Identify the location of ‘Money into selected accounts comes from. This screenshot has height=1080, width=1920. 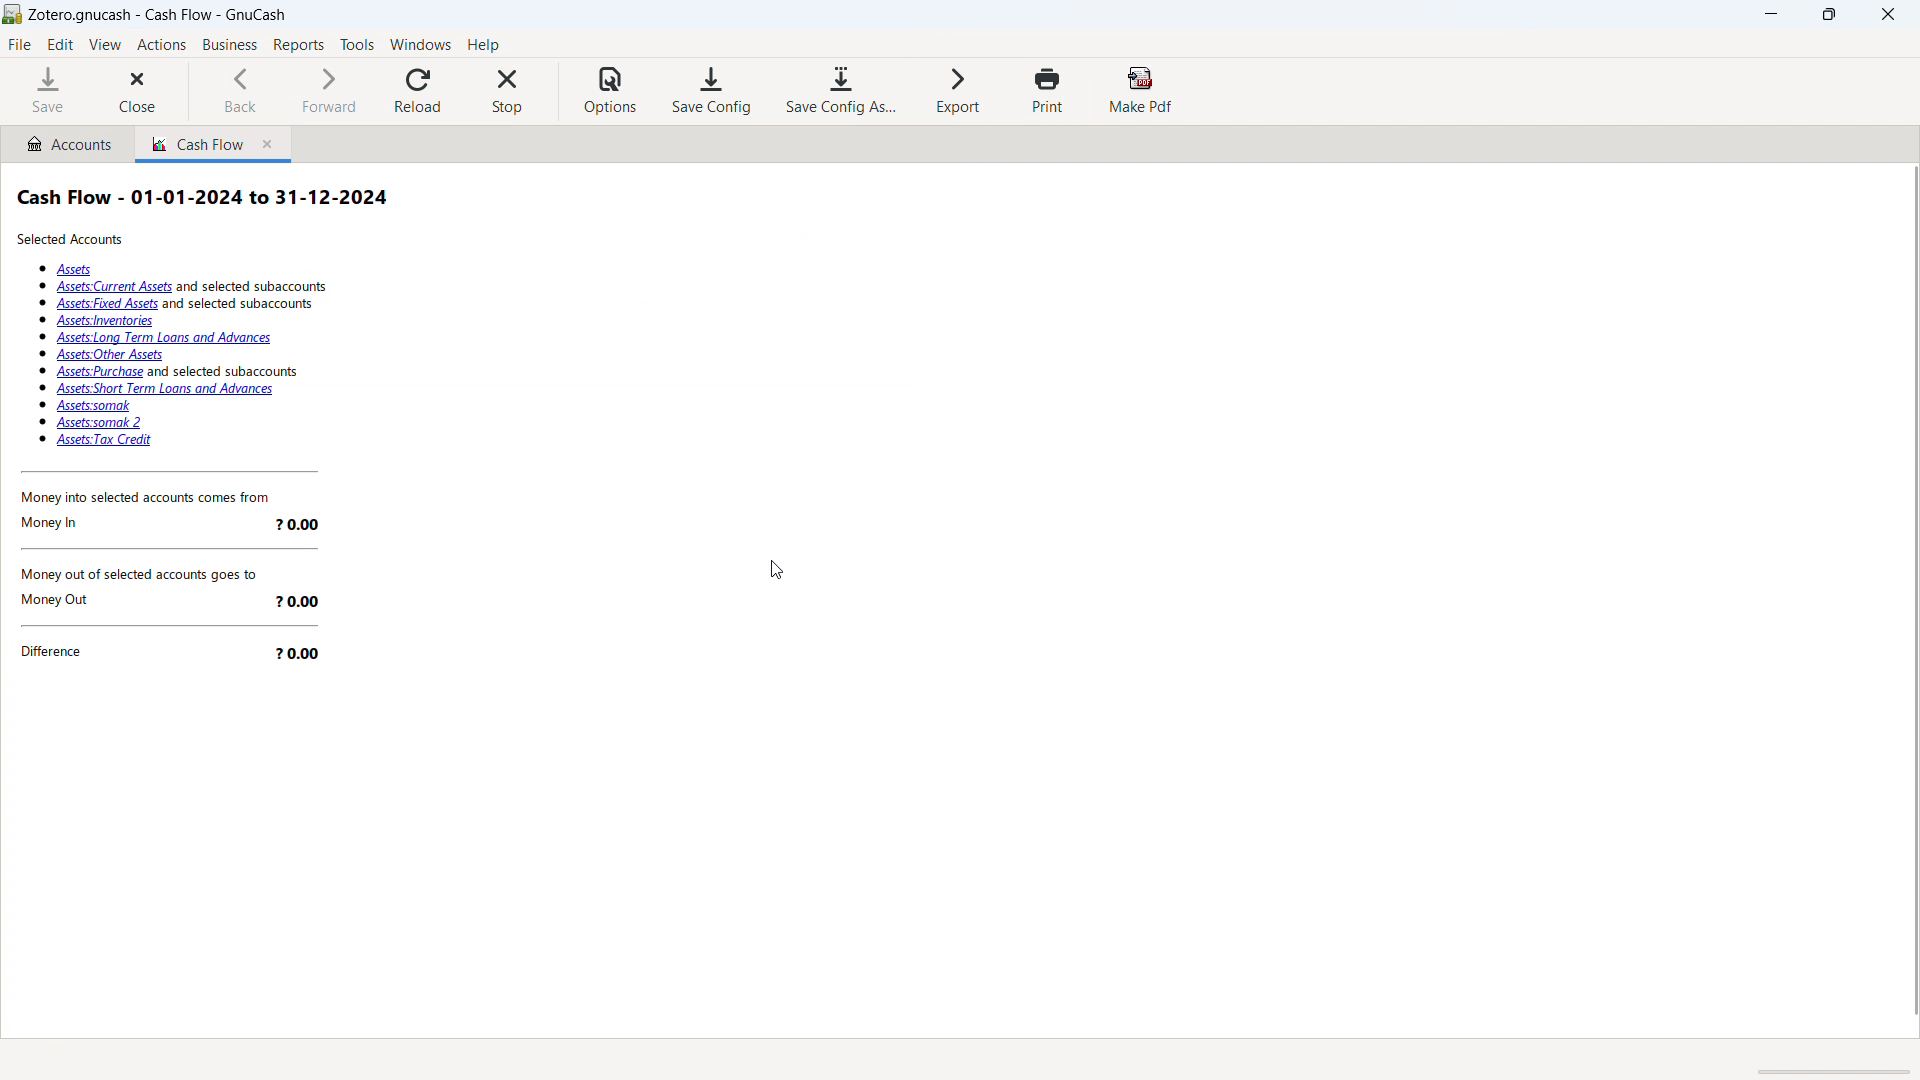
(158, 500).